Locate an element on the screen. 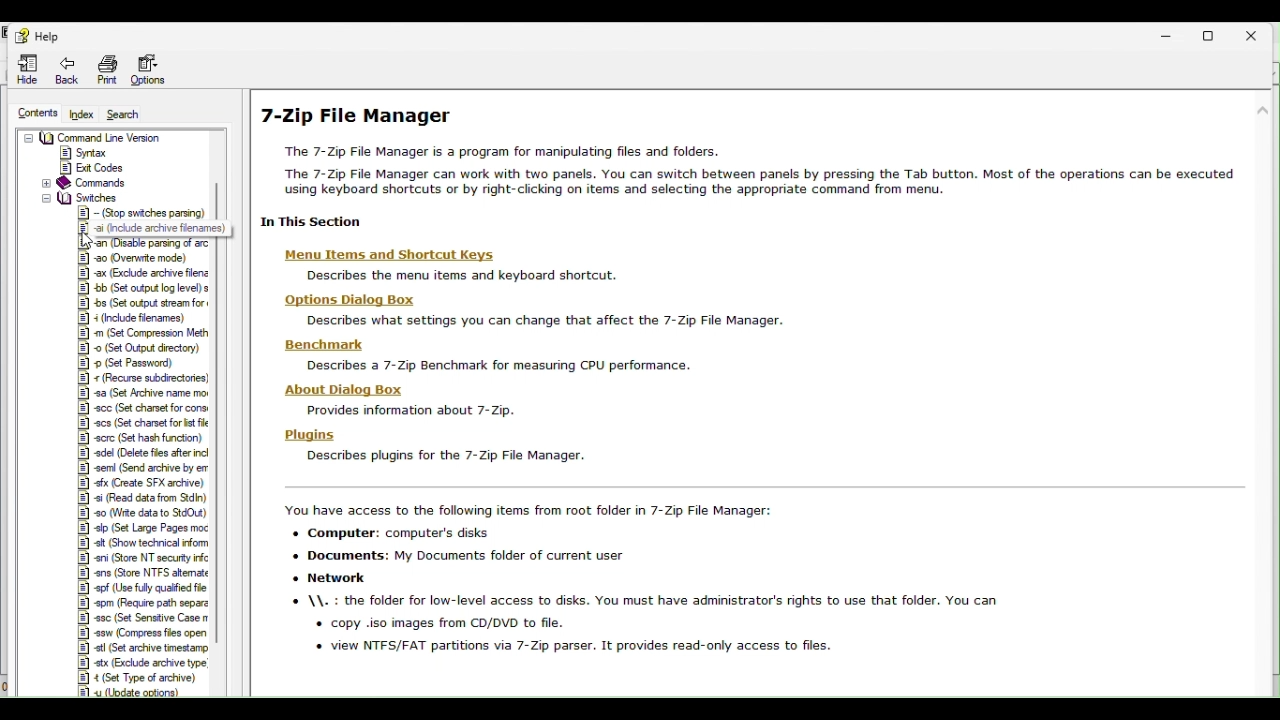  Provides information about 7-Zip. is located at coordinates (402, 411).